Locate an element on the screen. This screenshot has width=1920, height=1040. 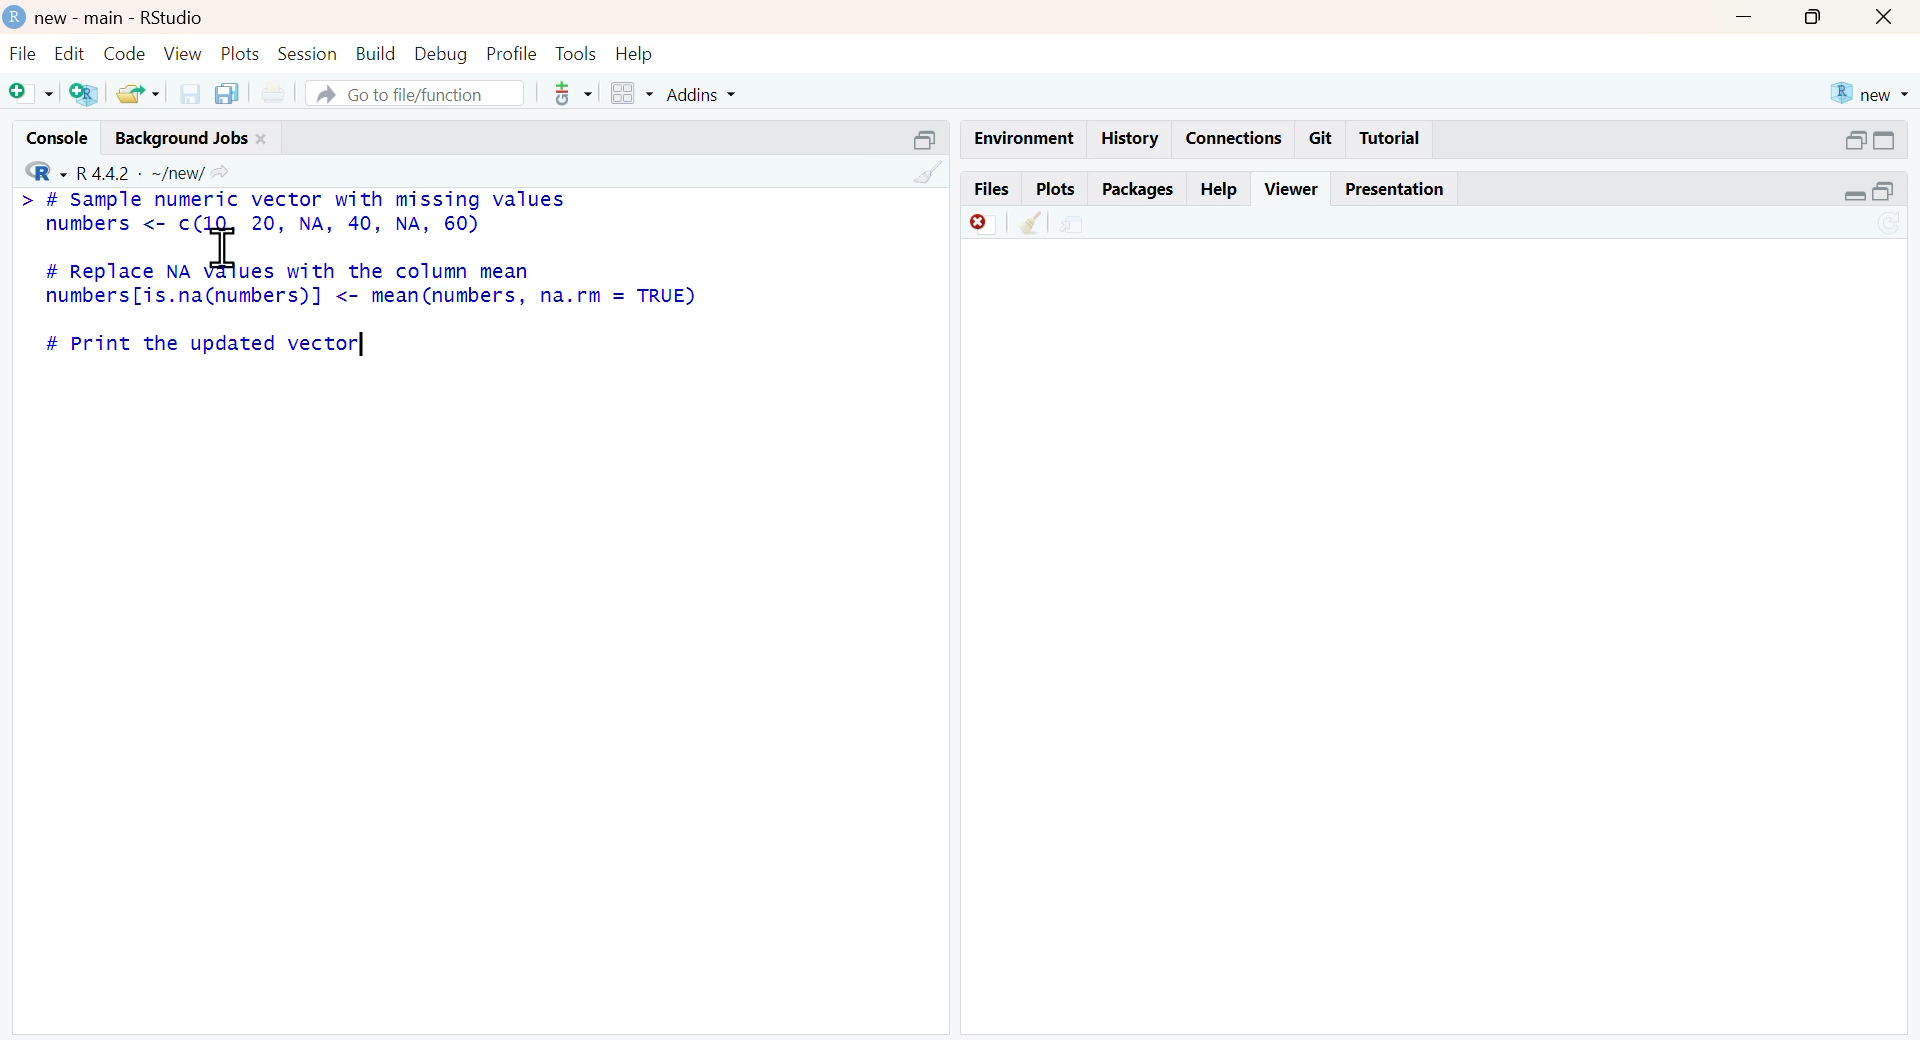
viewer is located at coordinates (1292, 189).